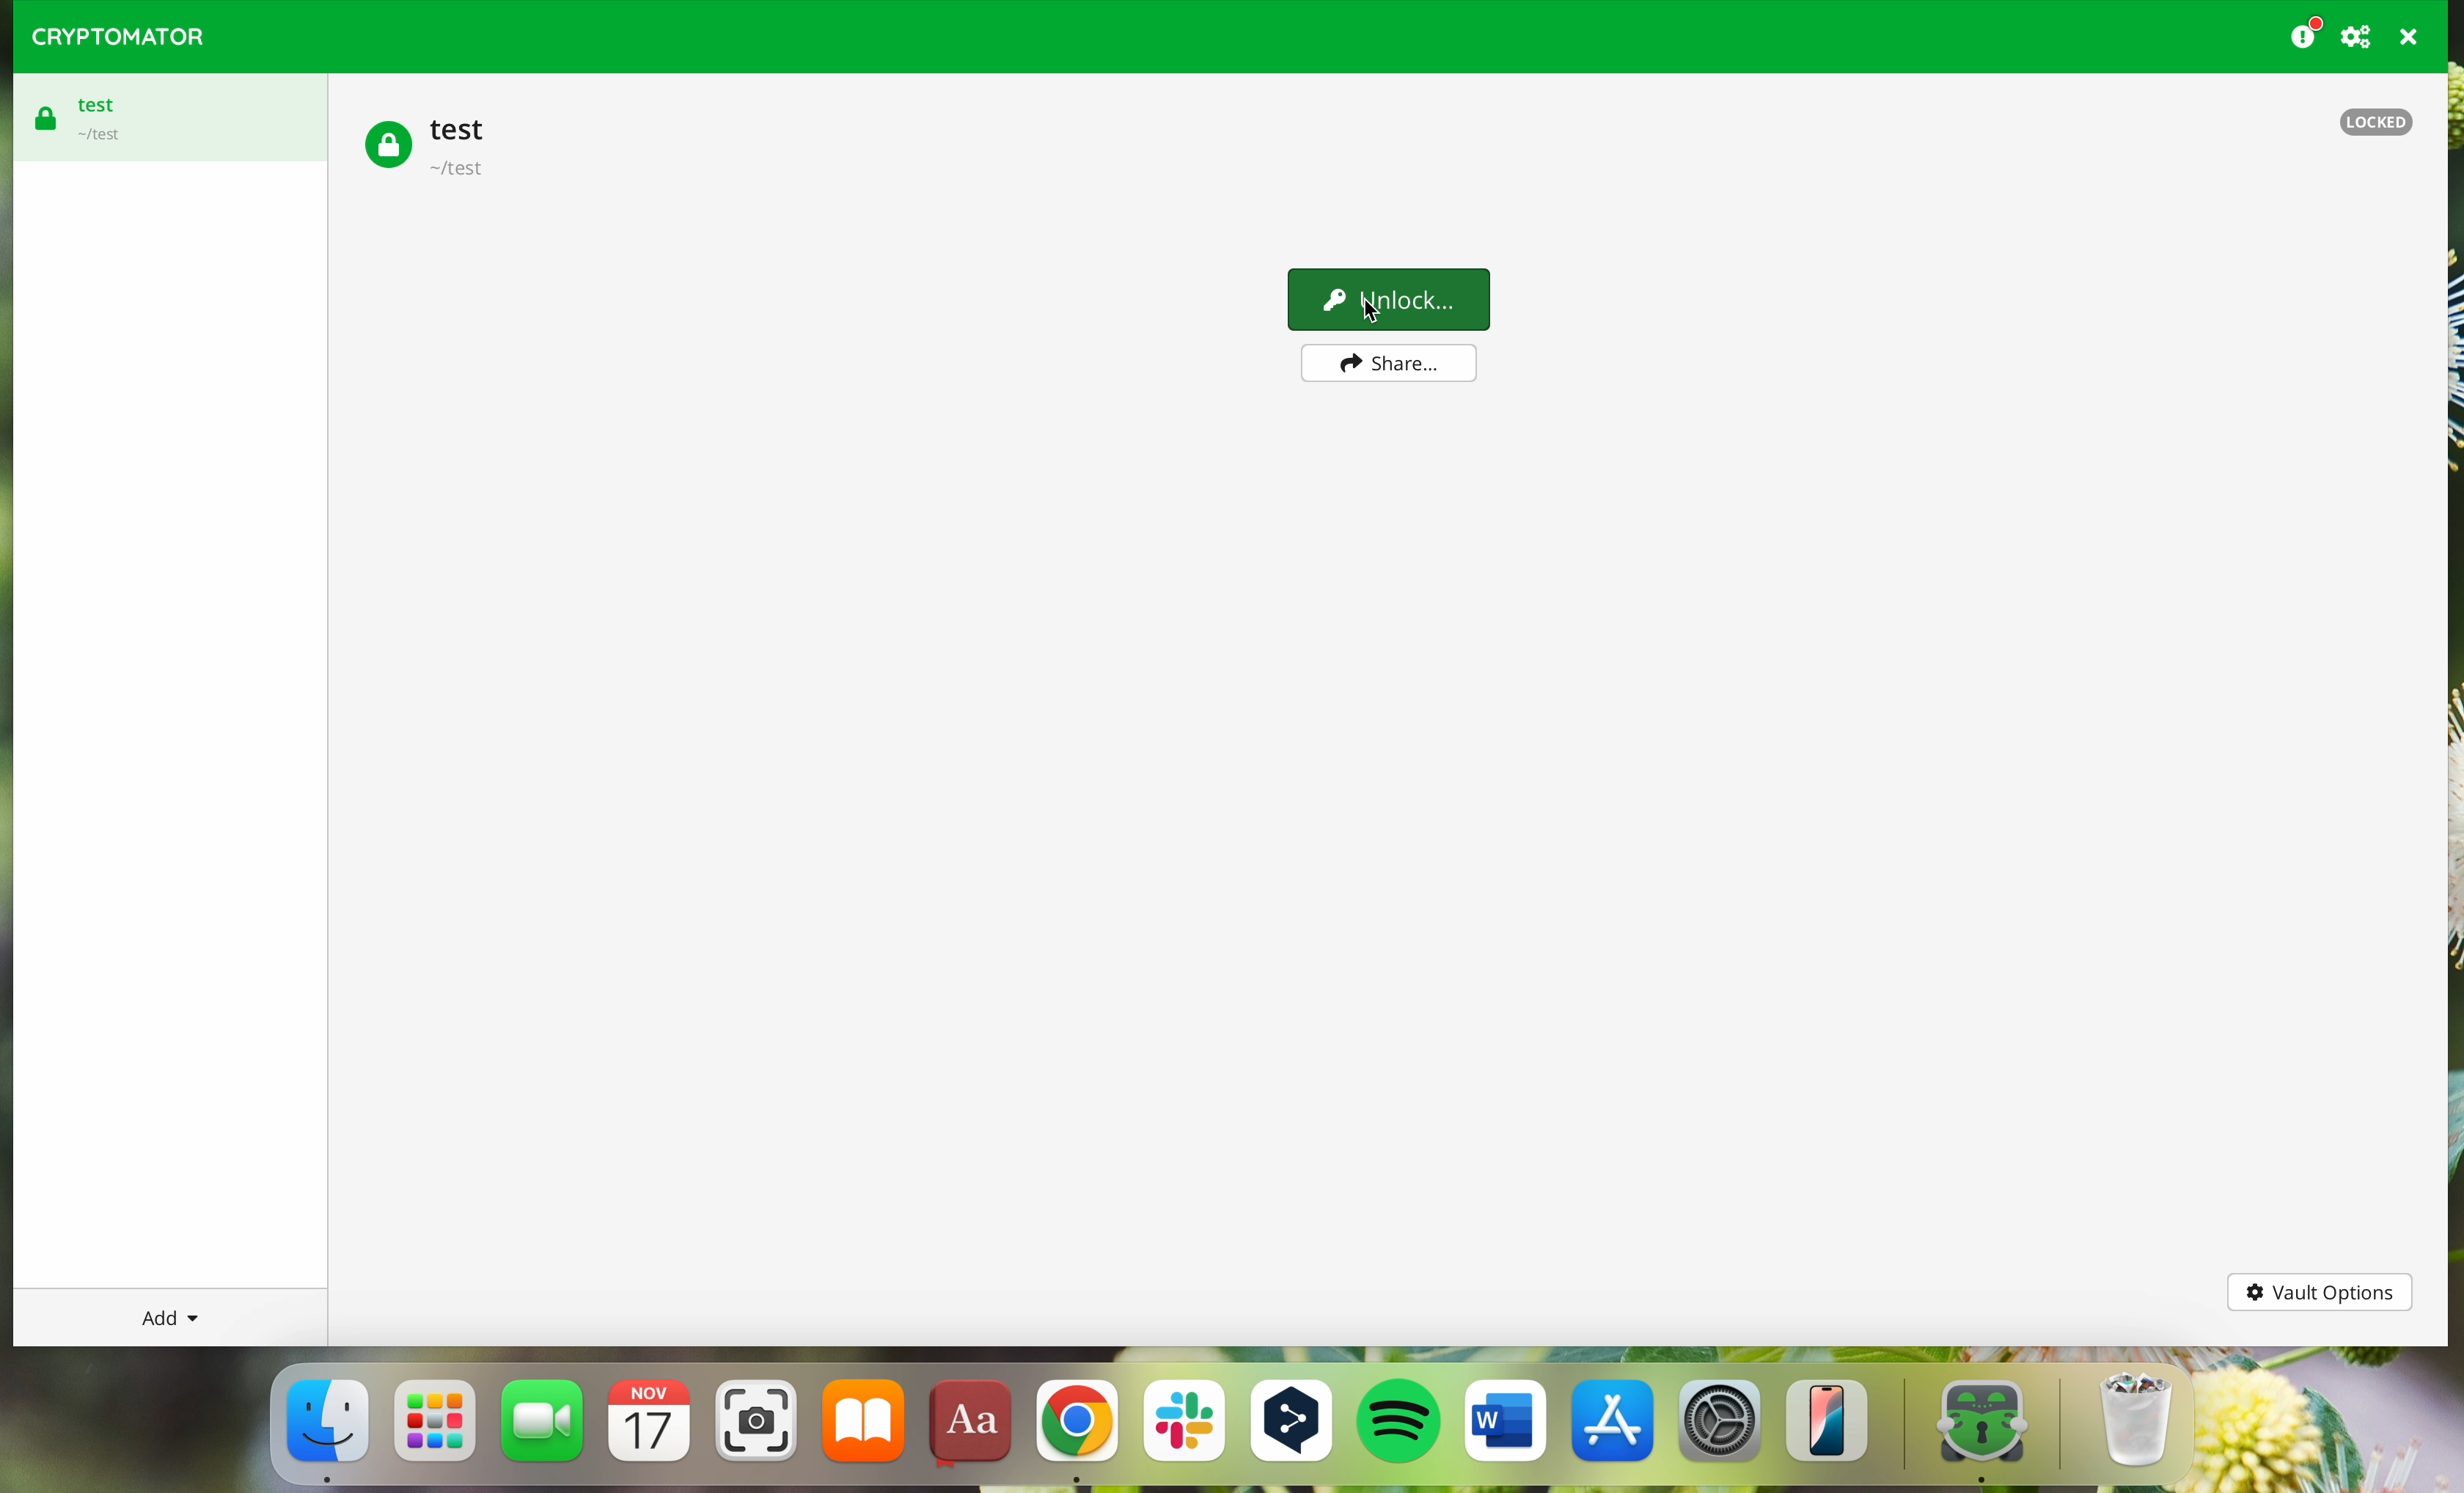 This screenshot has height=1493, width=2464. What do you see at coordinates (1722, 1430) in the screenshot?
I see `settings` at bounding box center [1722, 1430].